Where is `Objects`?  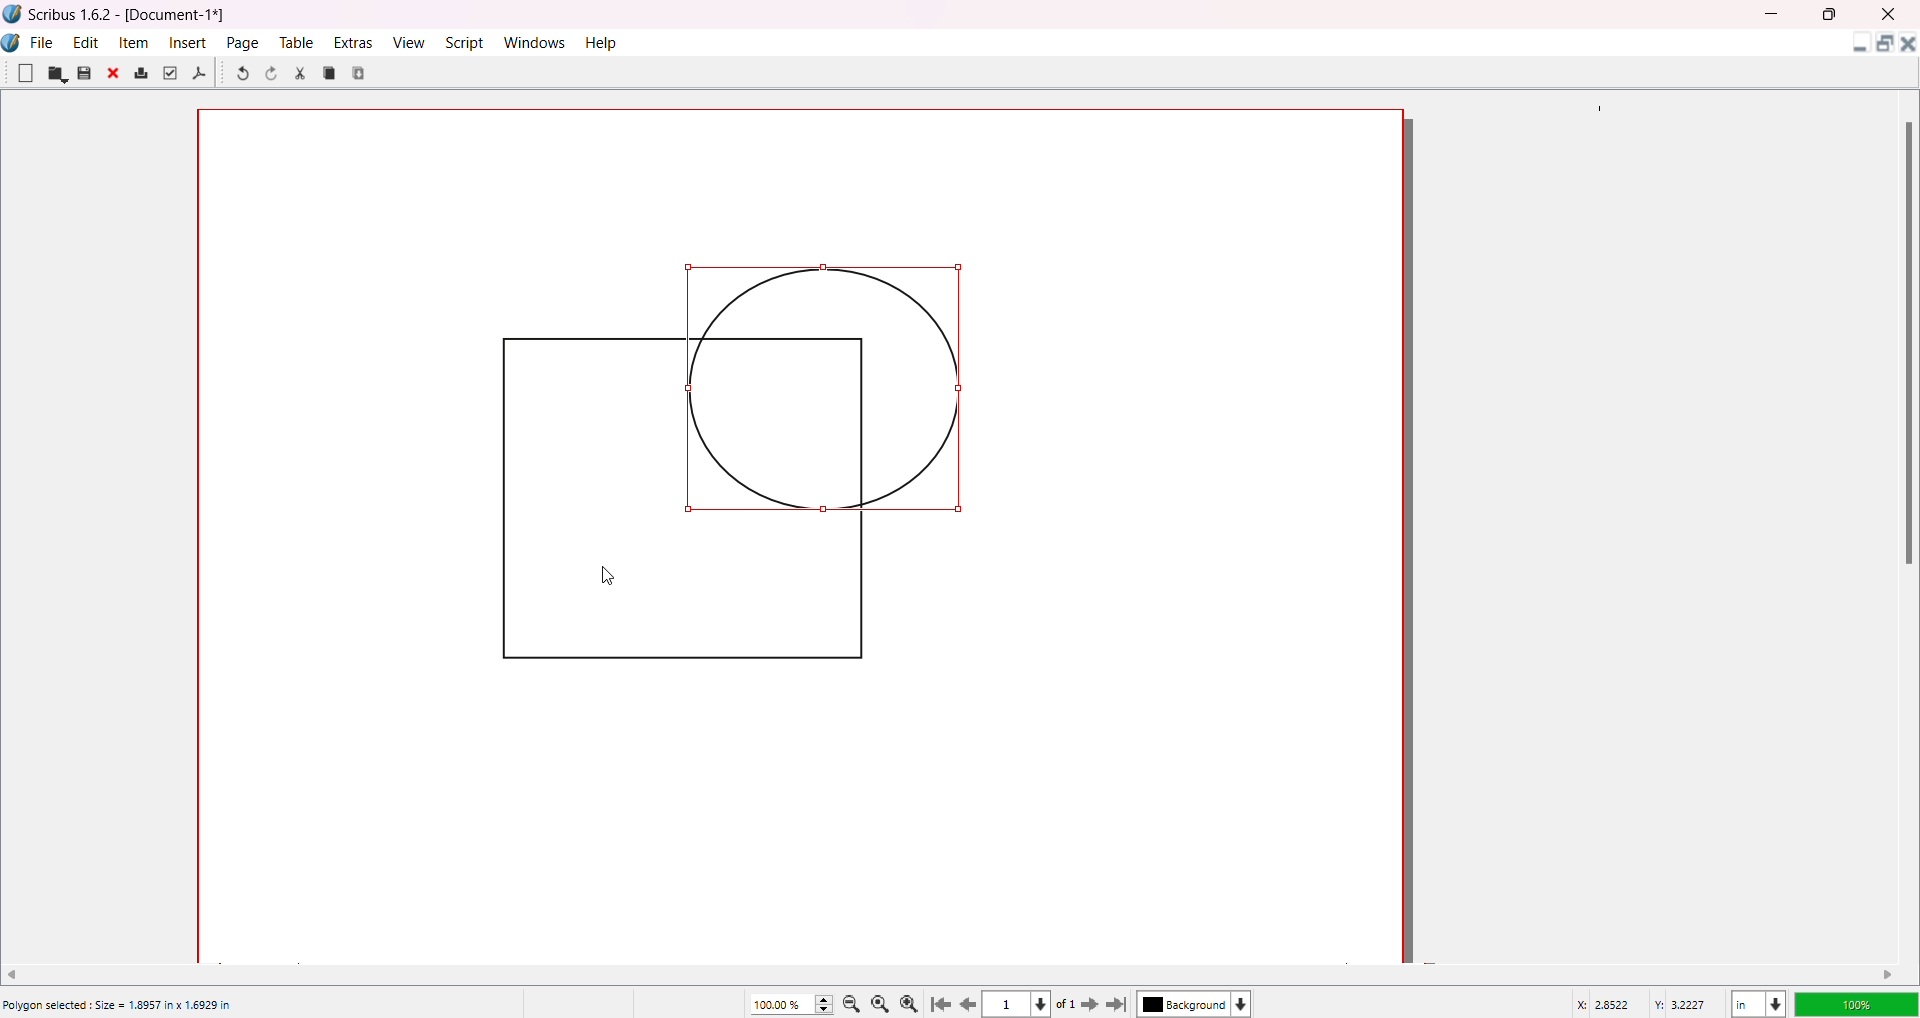
Objects is located at coordinates (696, 462).